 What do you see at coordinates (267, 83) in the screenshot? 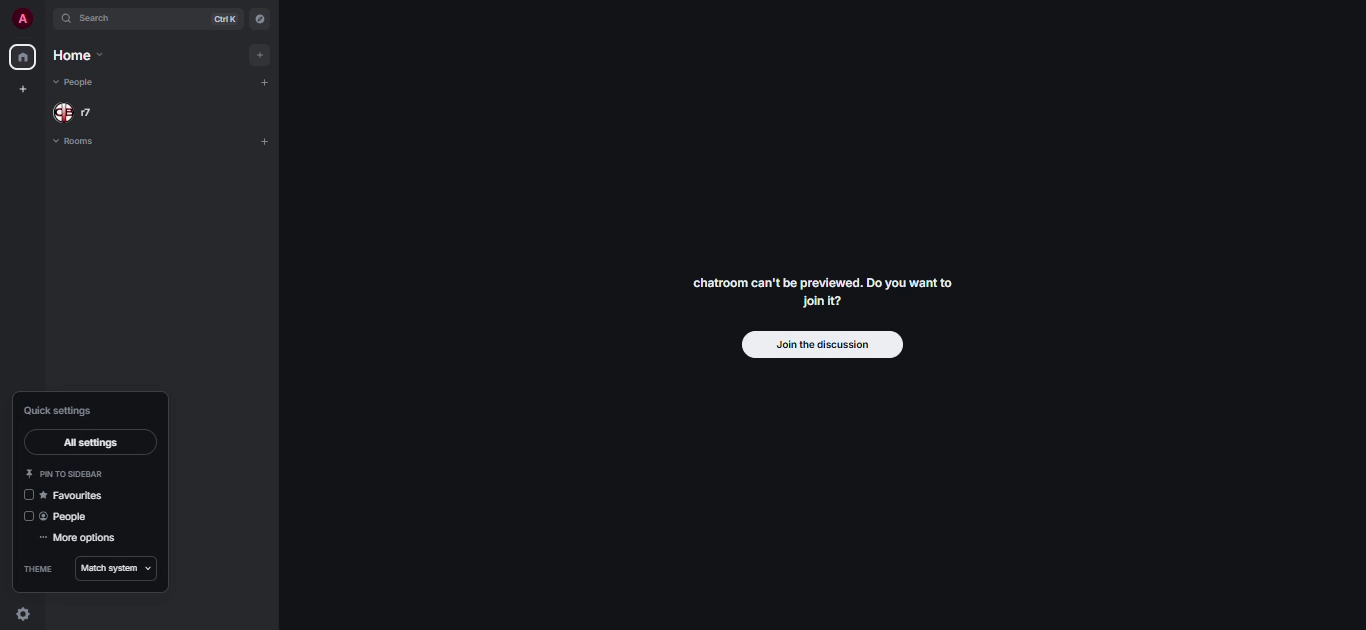
I see `add` at bounding box center [267, 83].